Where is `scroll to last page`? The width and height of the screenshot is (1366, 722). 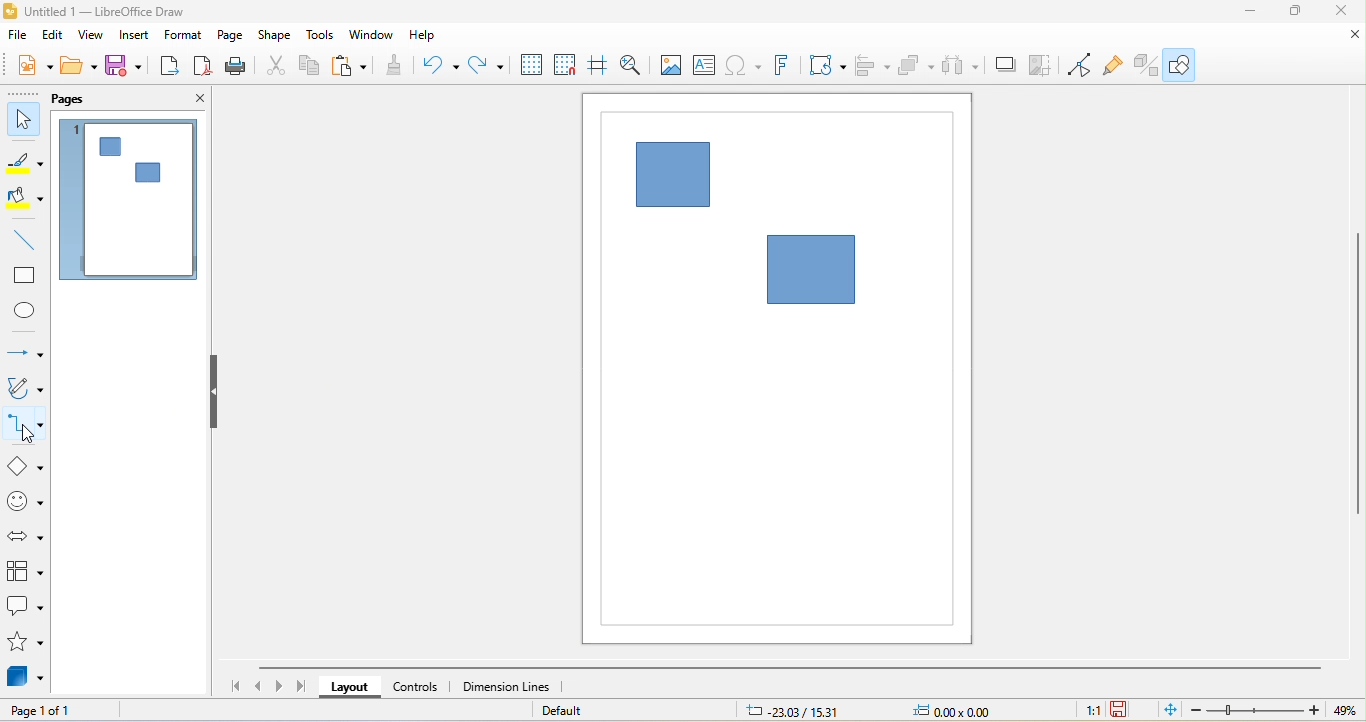 scroll to last page is located at coordinates (303, 686).